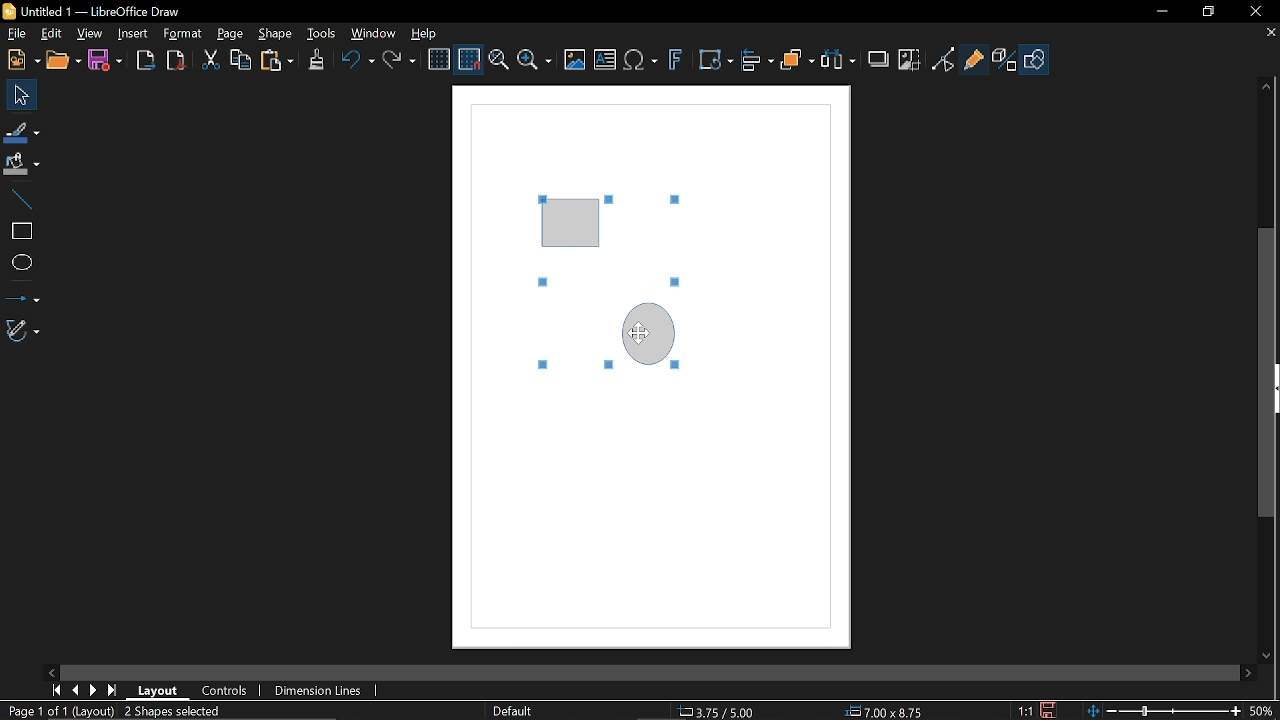 This screenshot has width=1280, height=720. I want to click on Open, so click(63, 61).